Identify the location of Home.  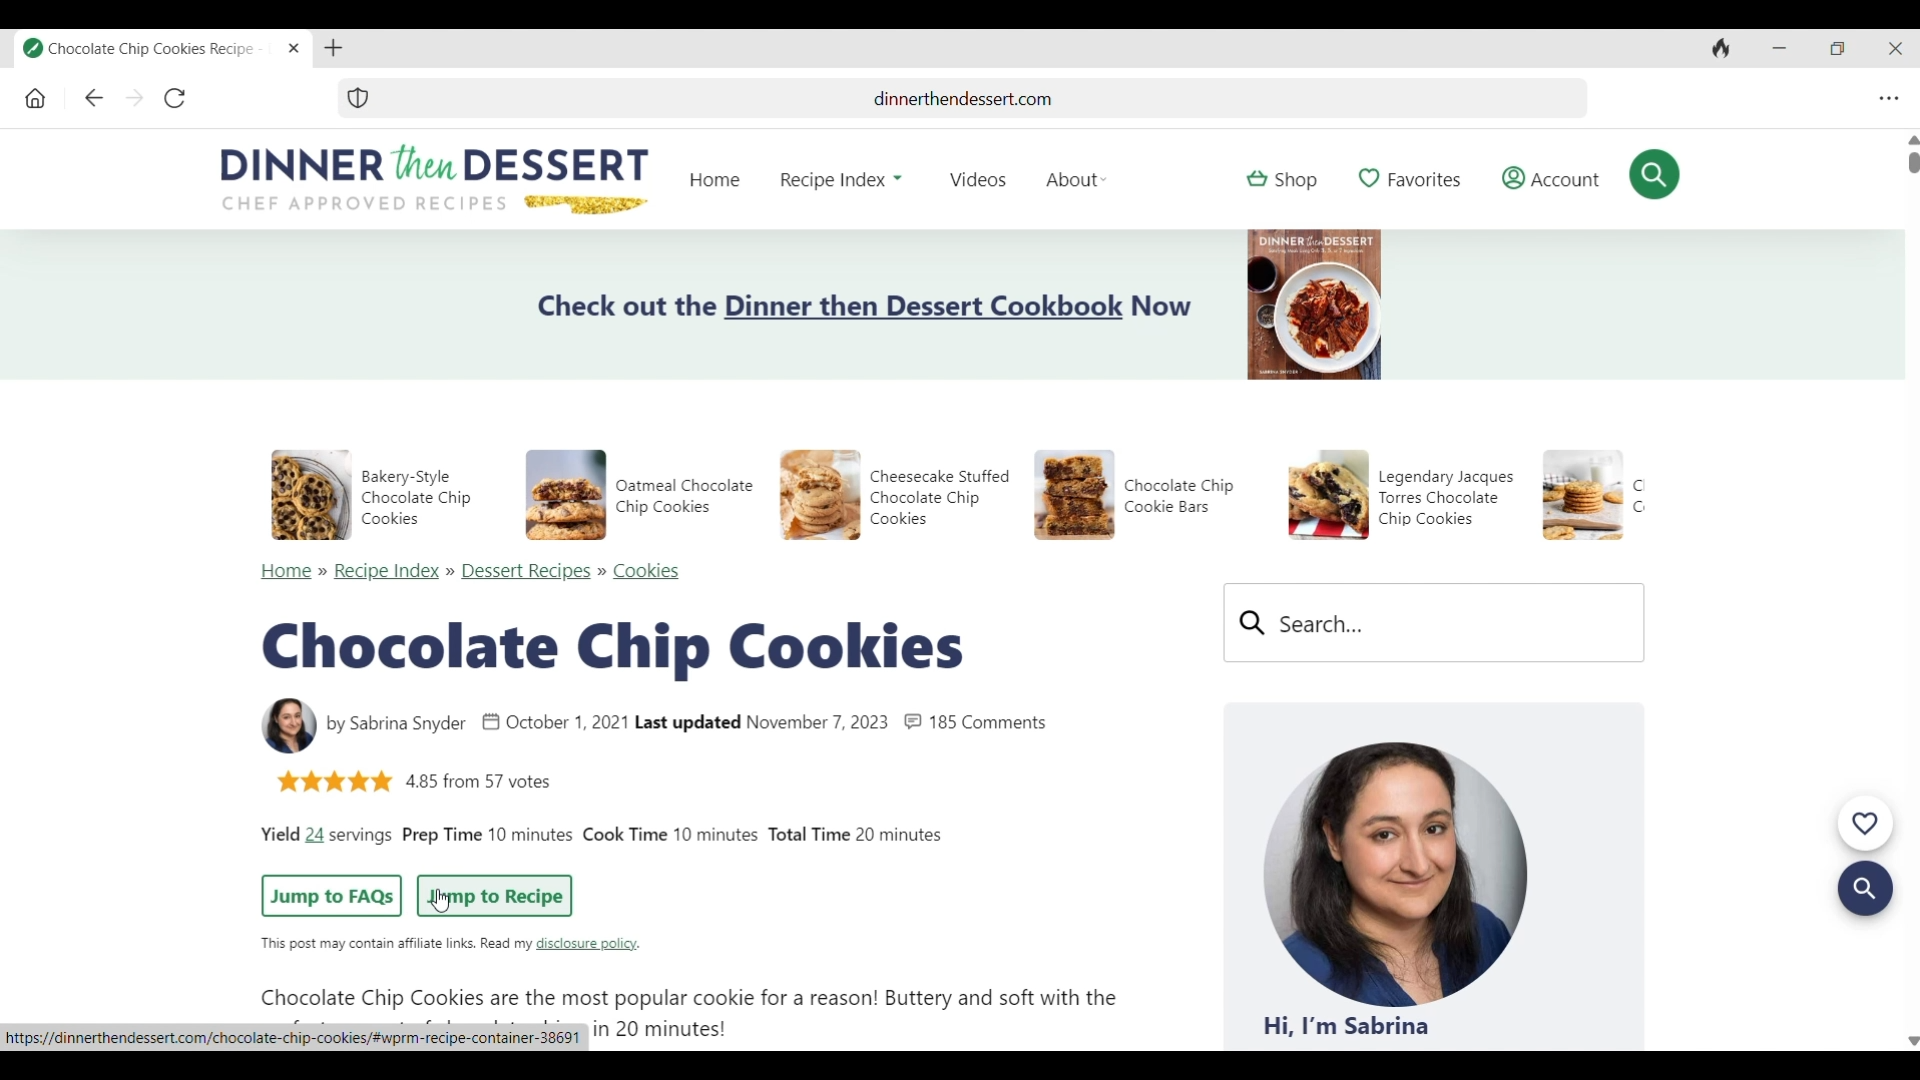
(287, 573).